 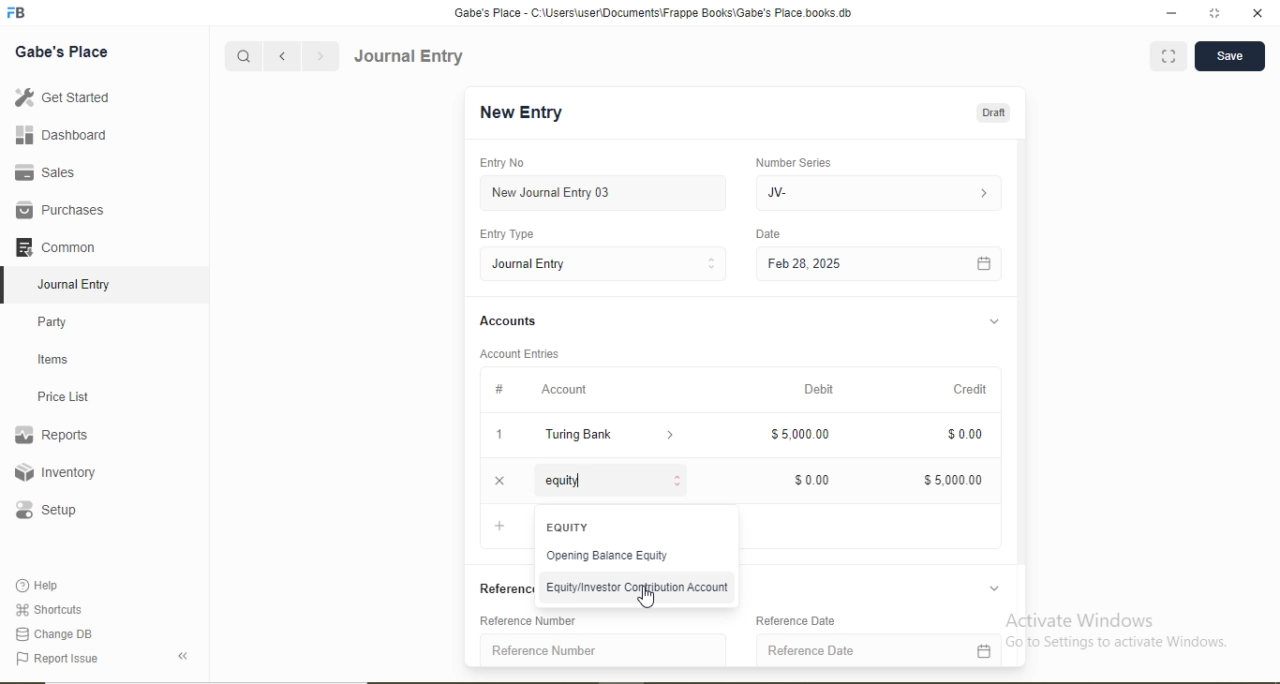 I want to click on Reference Date, so click(x=795, y=621).